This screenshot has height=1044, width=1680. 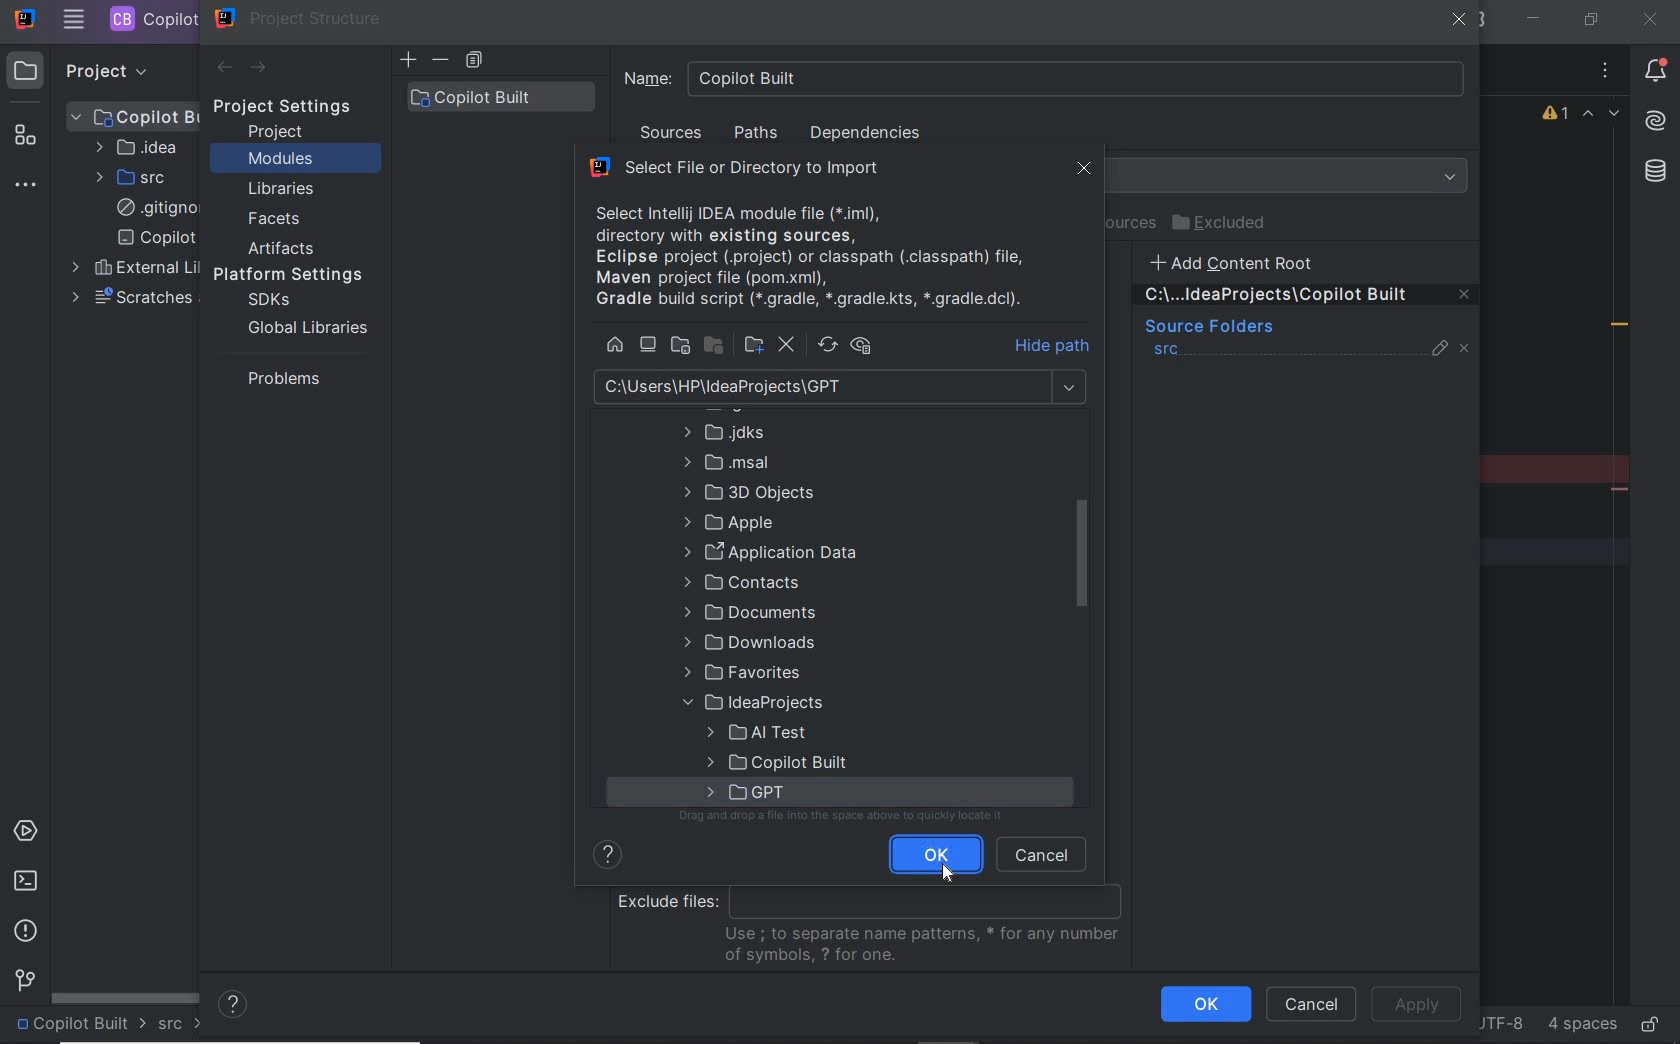 I want to click on exclude files, so click(x=876, y=927).